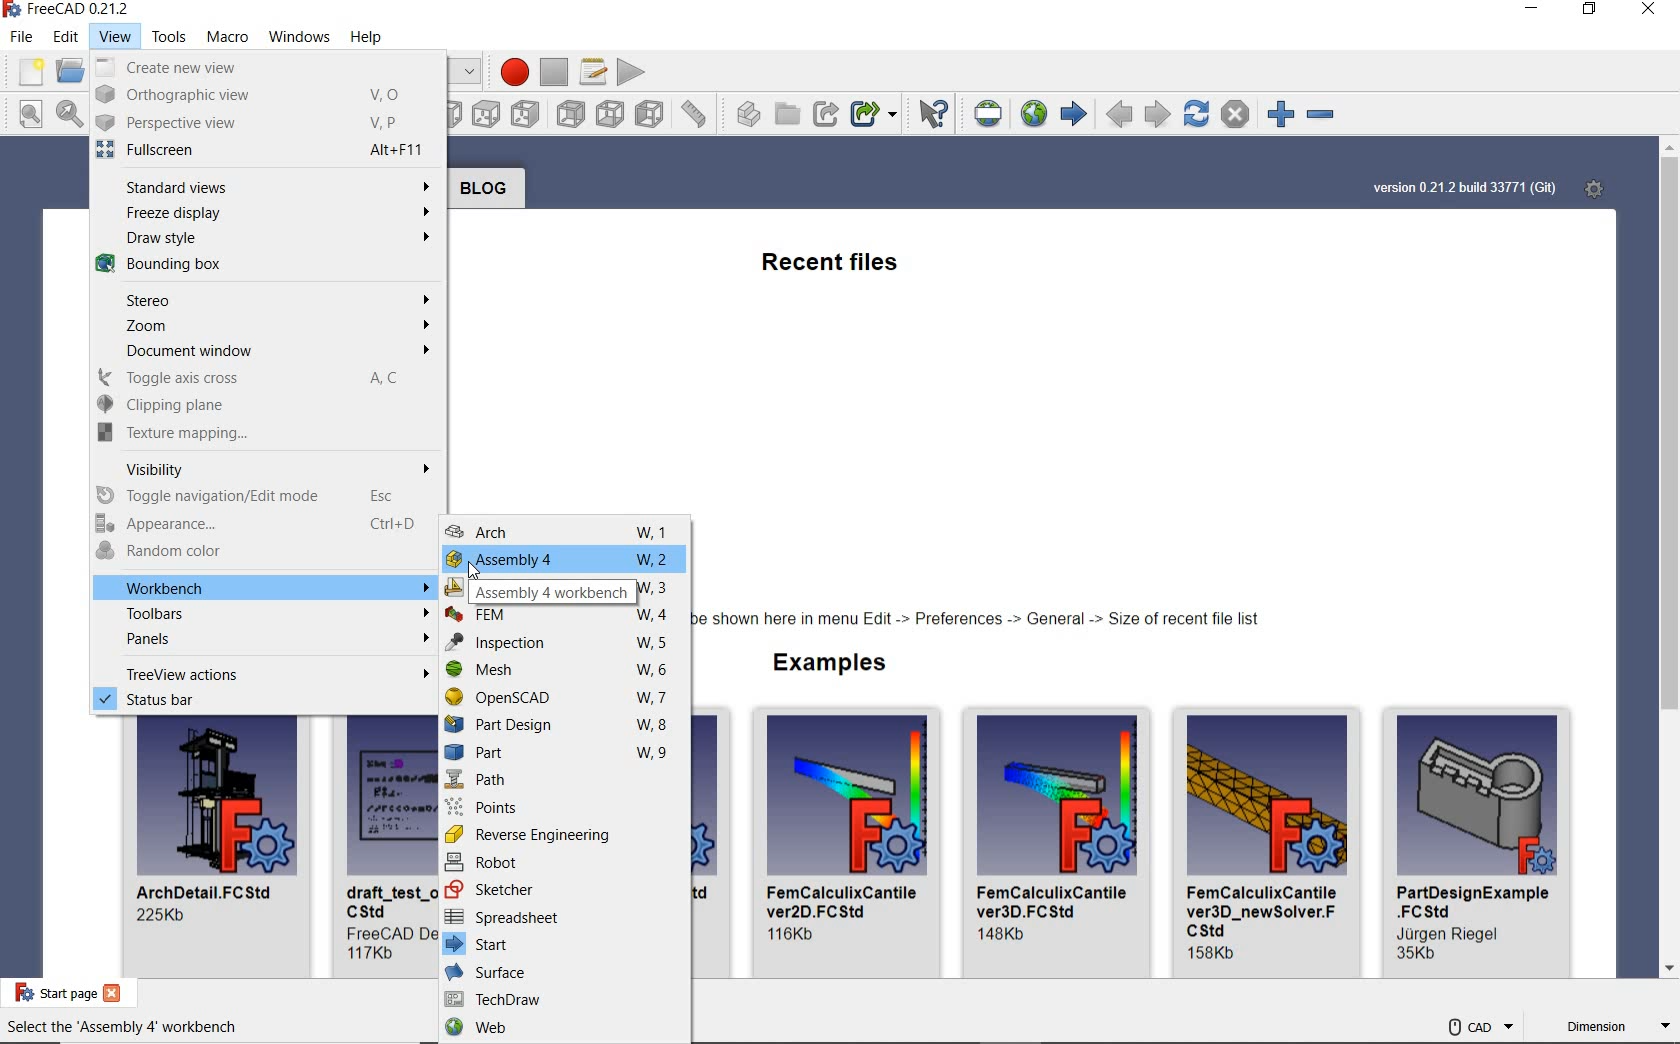 The image size is (1680, 1044). I want to click on document window, so click(265, 353).